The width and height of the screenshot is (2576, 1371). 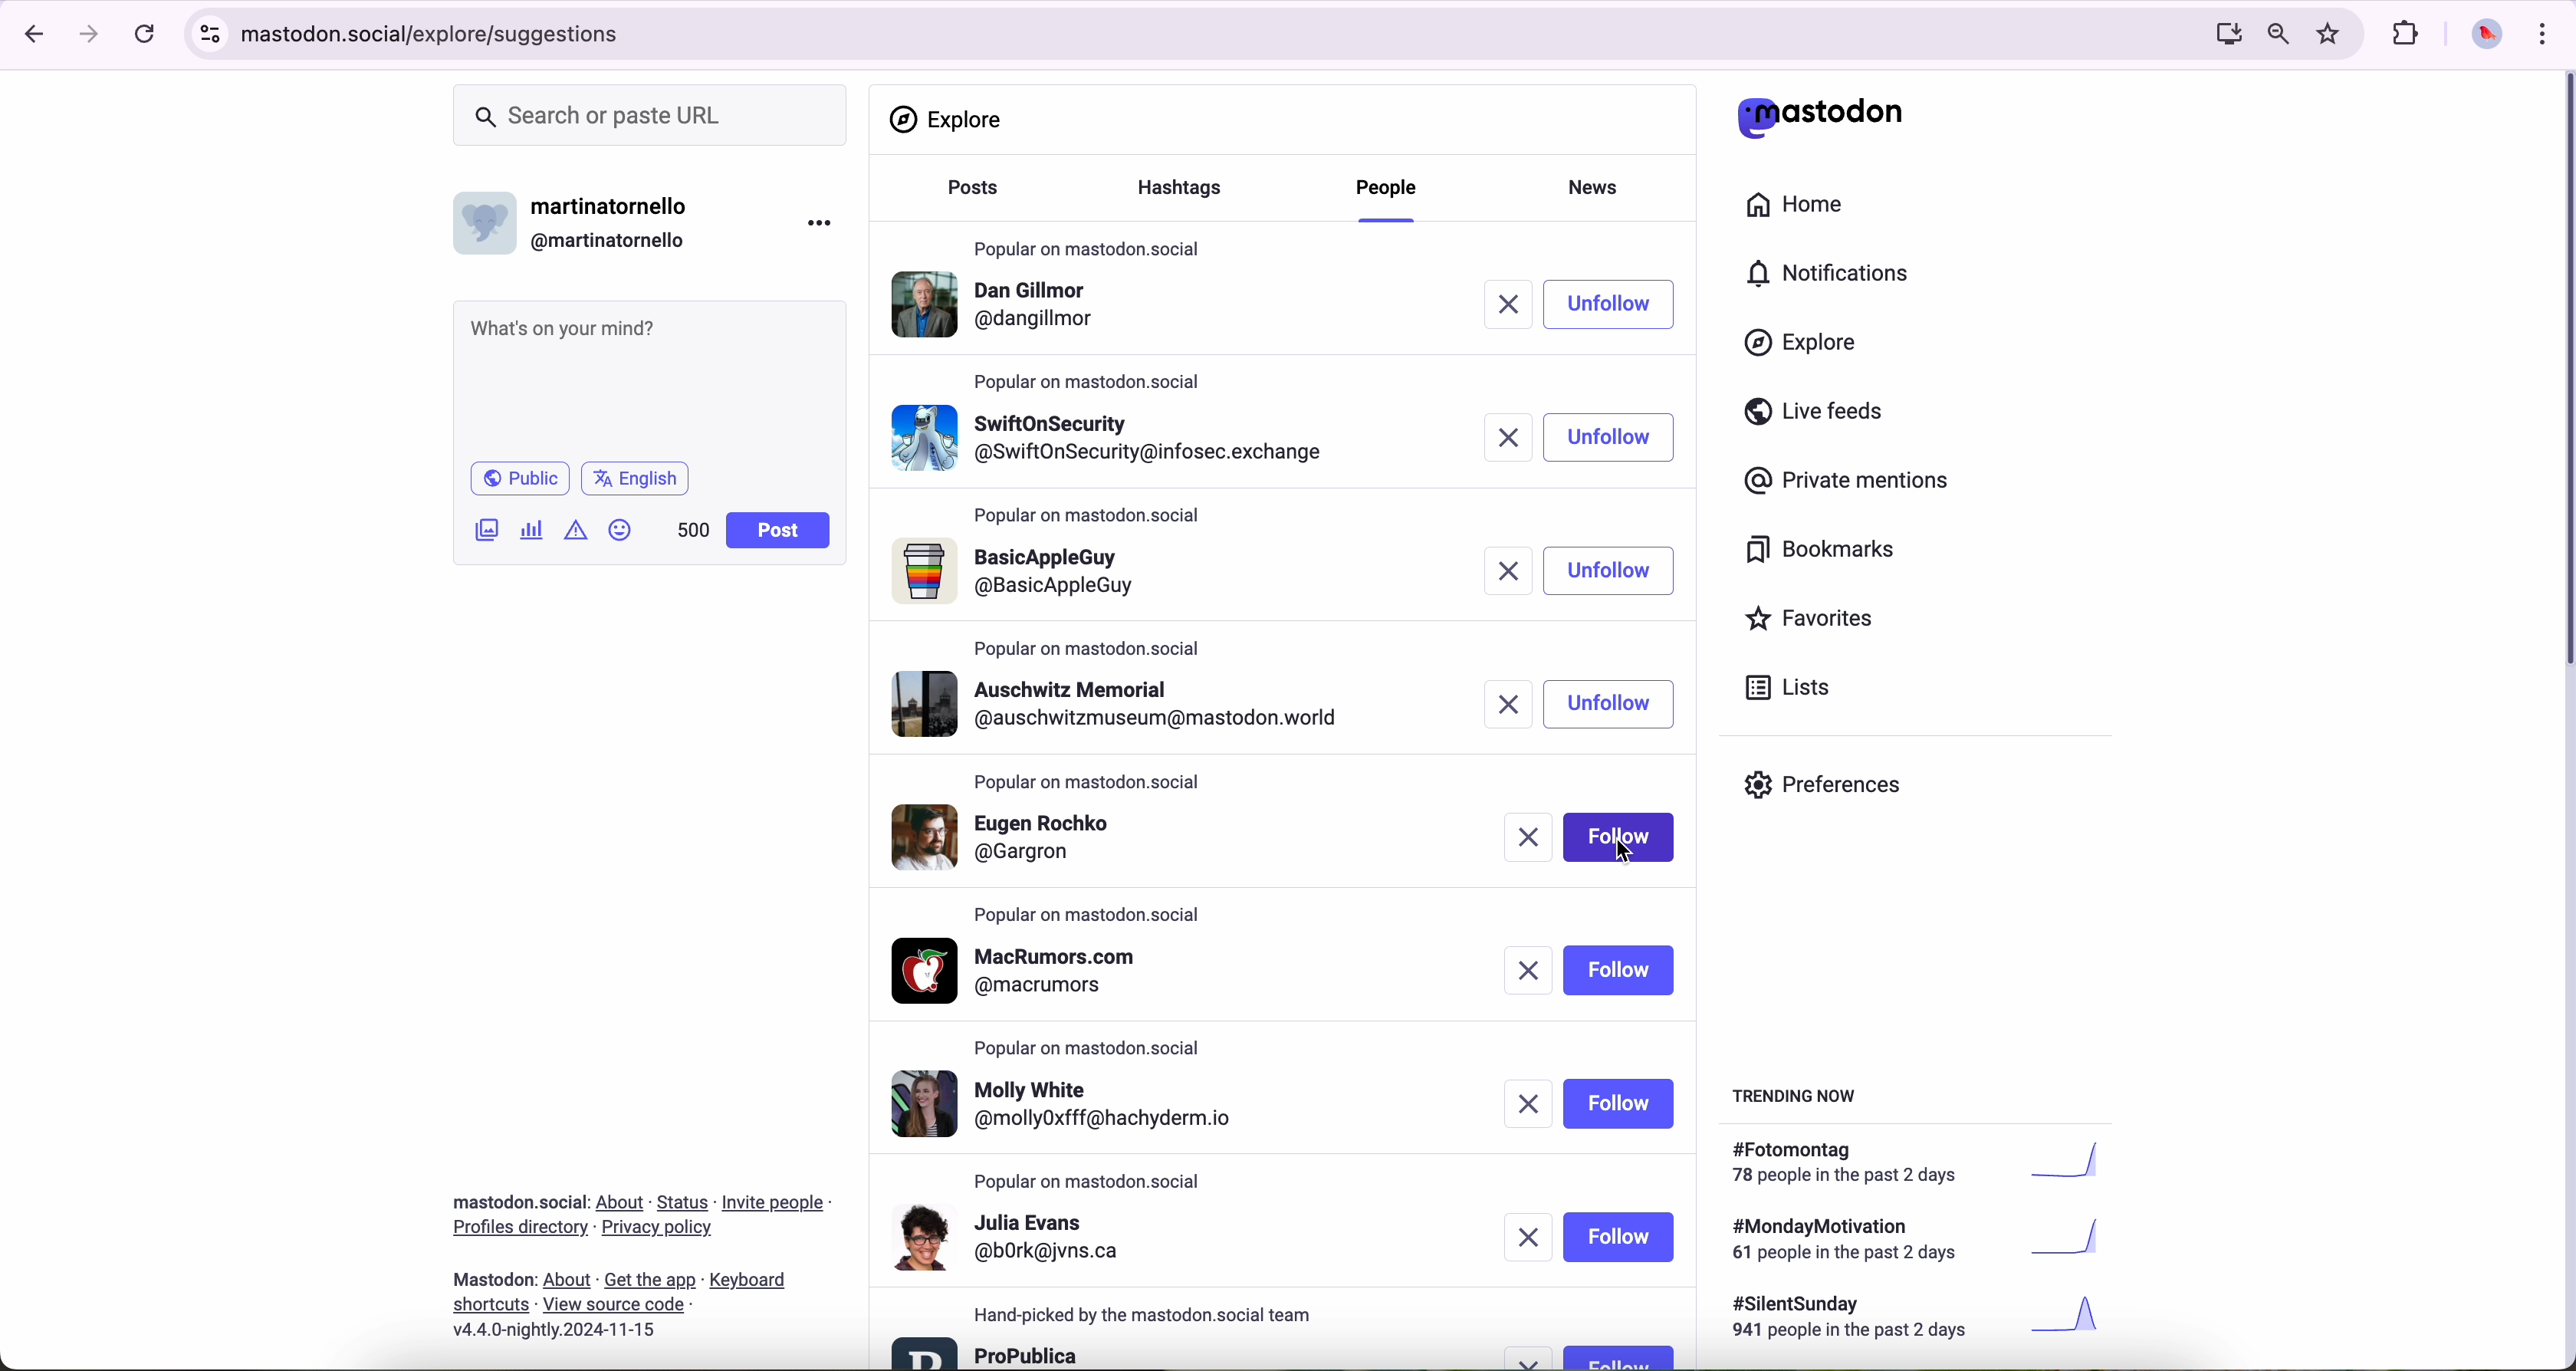 What do you see at coordinates (1848, 482) in the screenshot?
I see `private mentions` at bounding box center [1848, 482].